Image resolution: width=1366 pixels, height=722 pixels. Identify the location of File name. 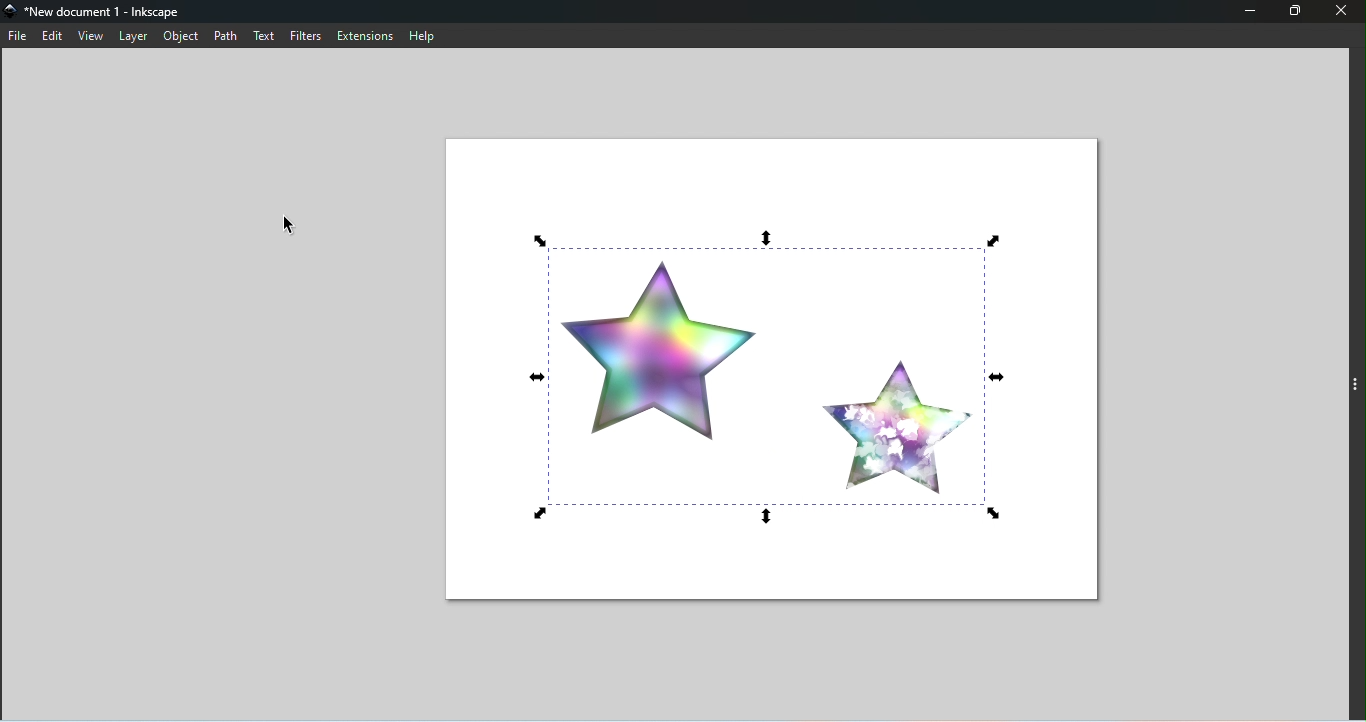
(103, 12).